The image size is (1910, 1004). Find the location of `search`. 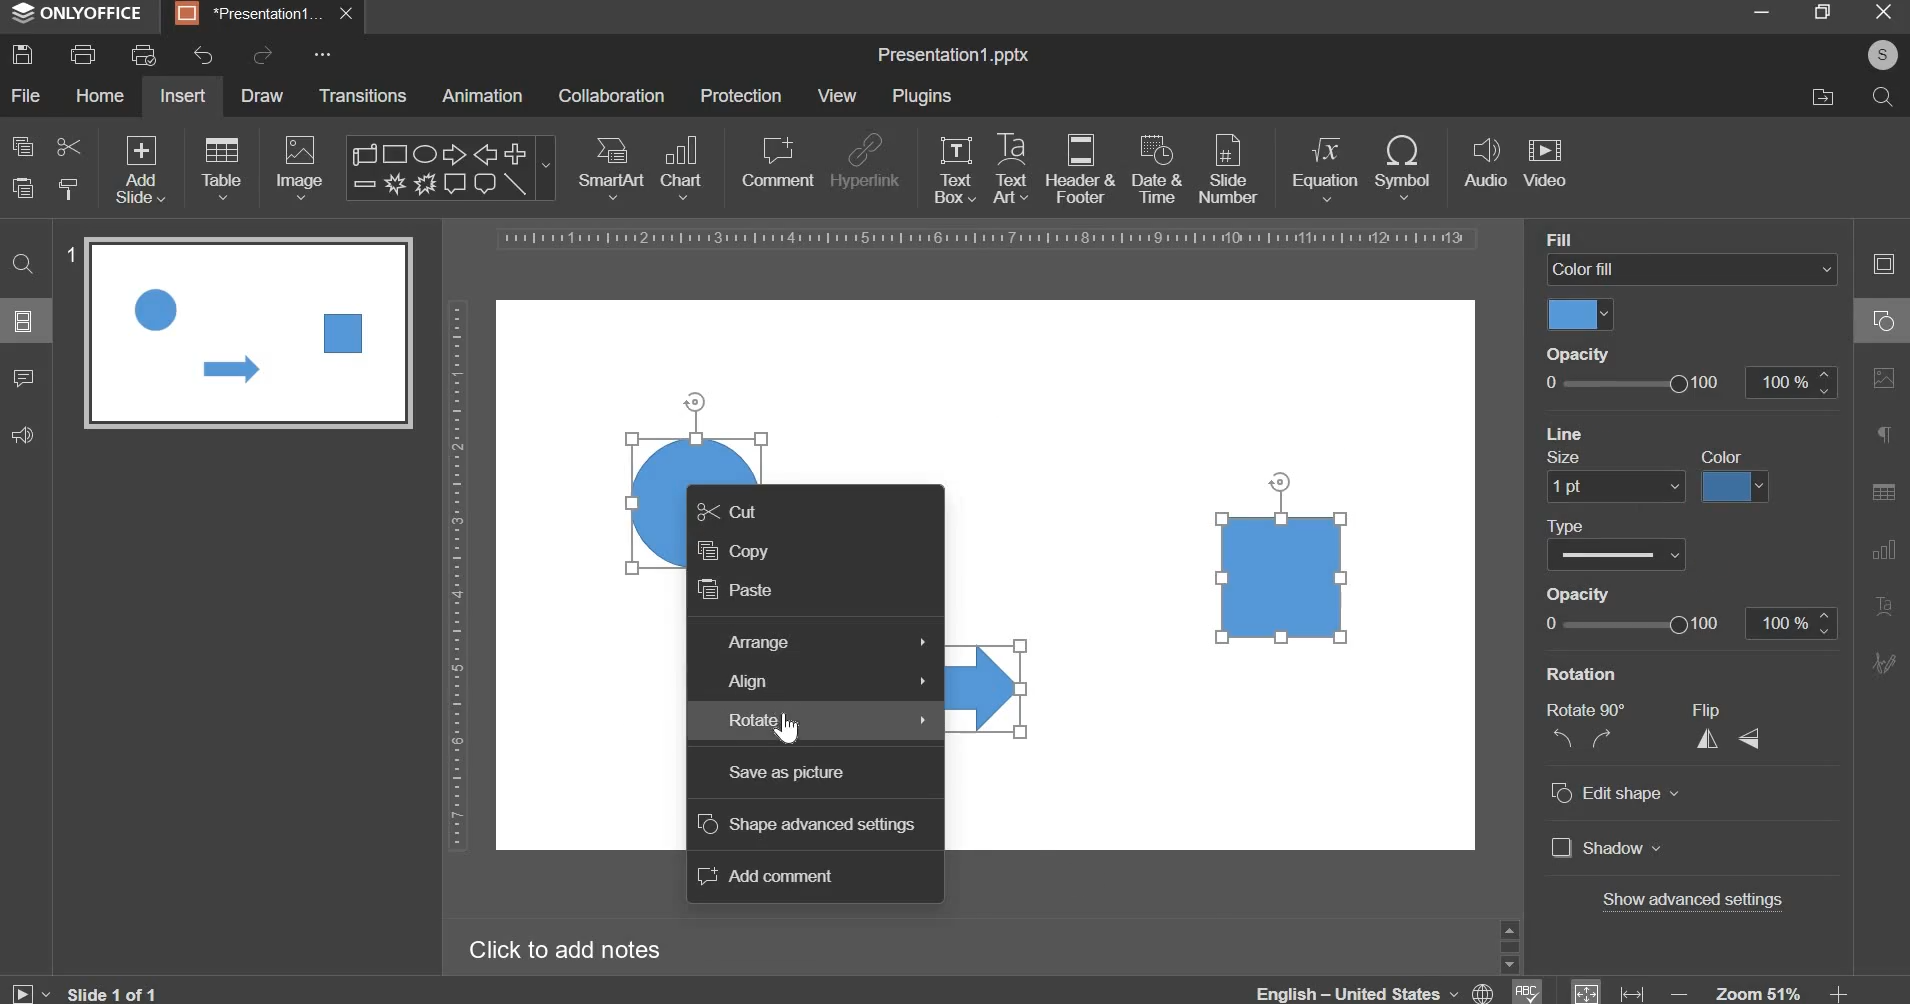

search is located at coordinates (1881, 95).